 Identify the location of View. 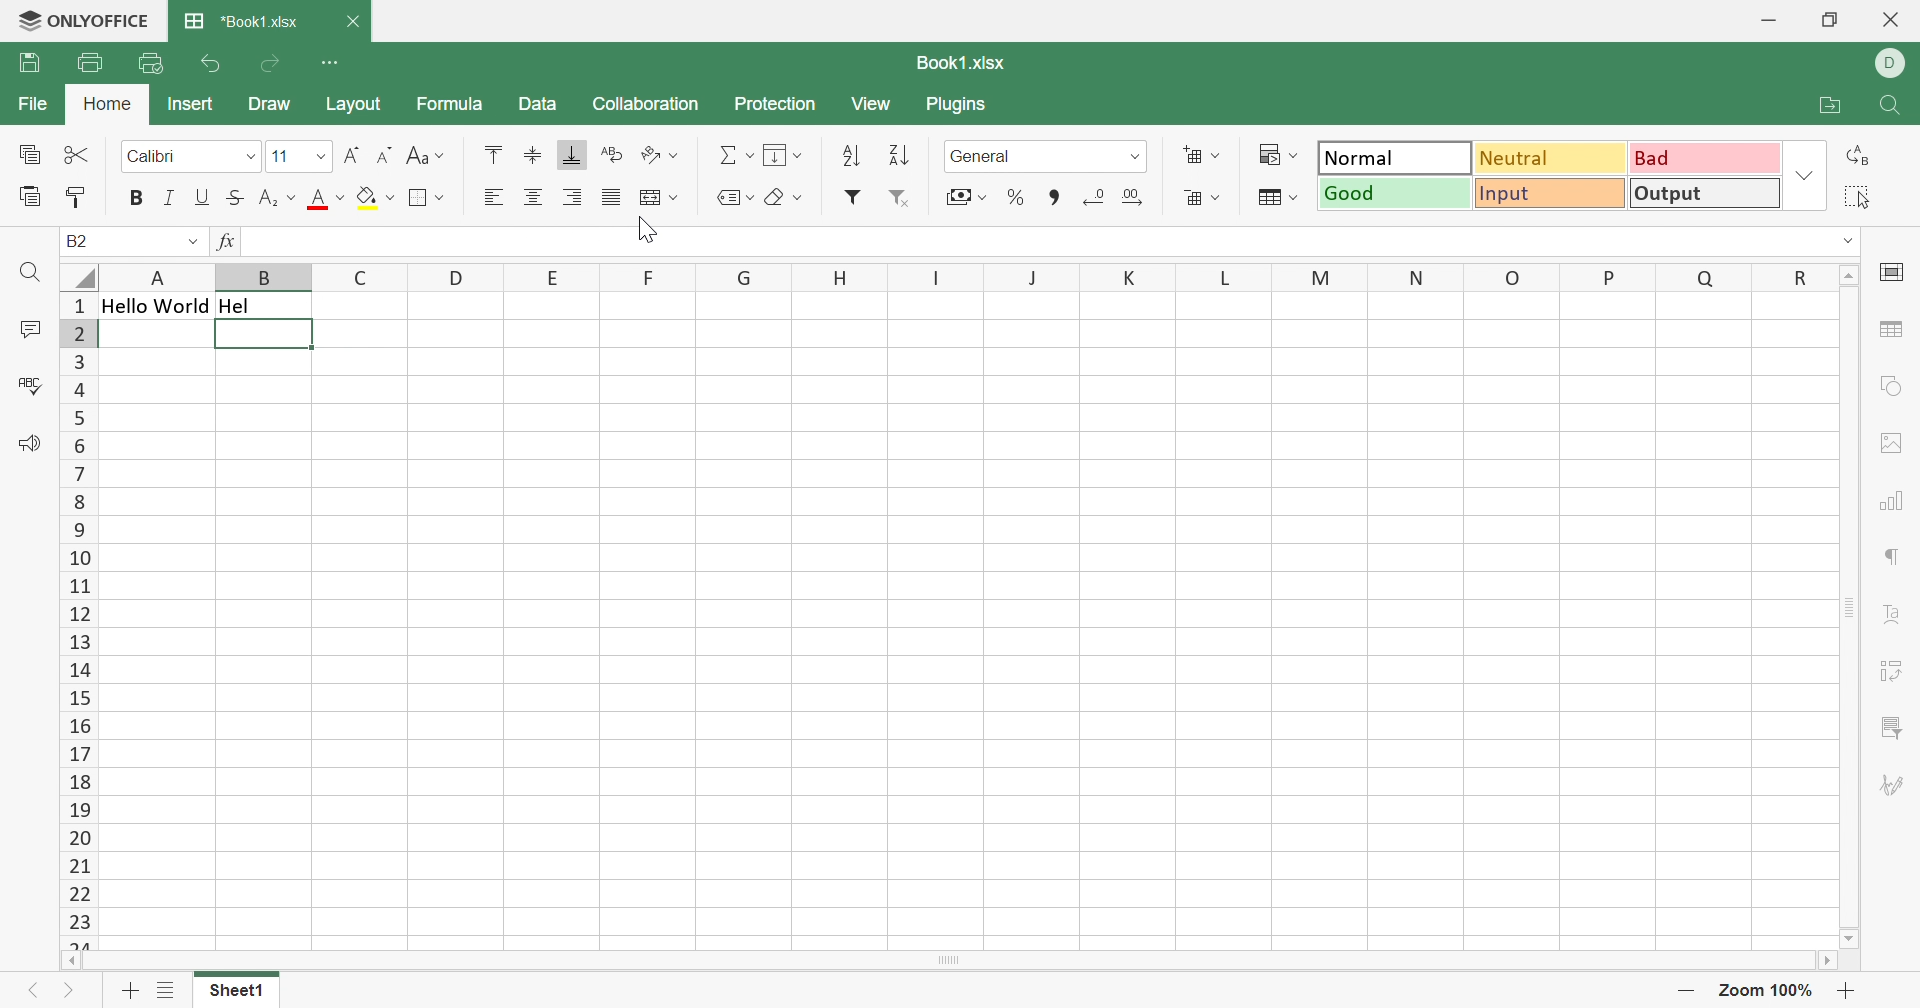
(875, 104).